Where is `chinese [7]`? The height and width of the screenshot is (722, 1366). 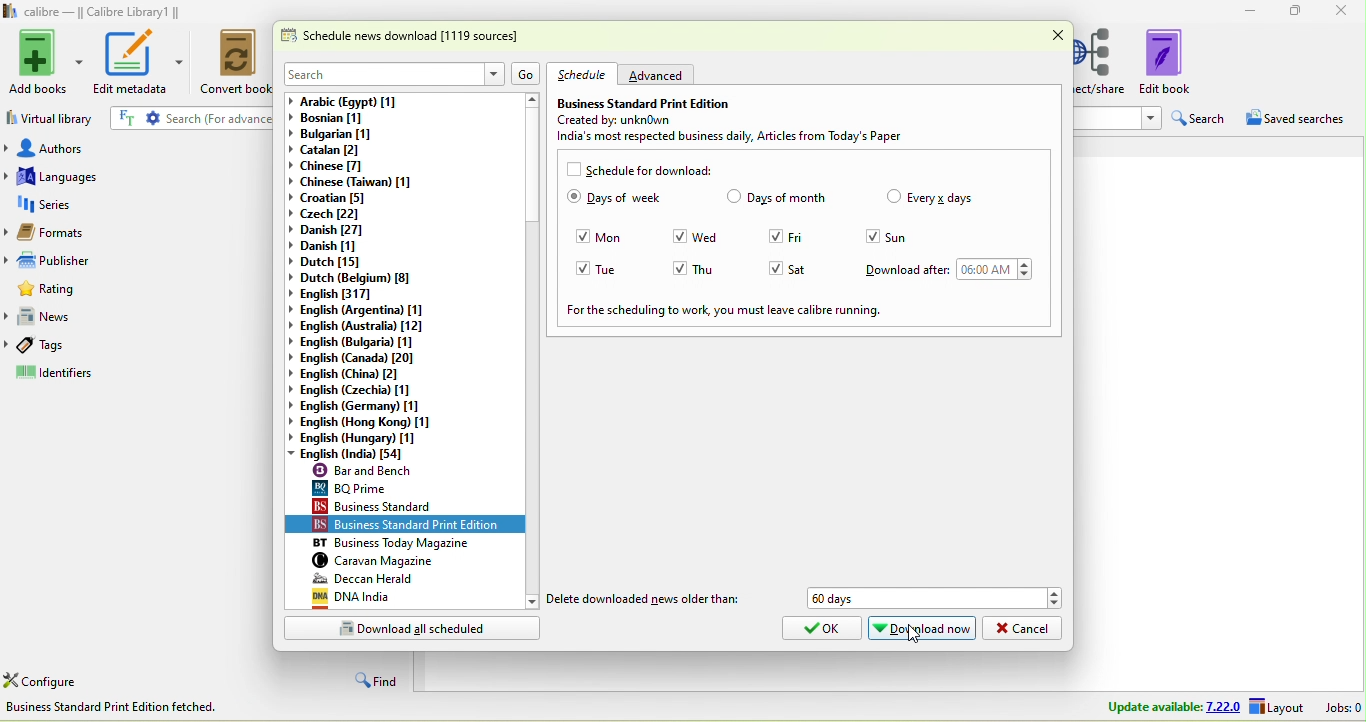
chinese [7] is located at coordinates (342, 167).